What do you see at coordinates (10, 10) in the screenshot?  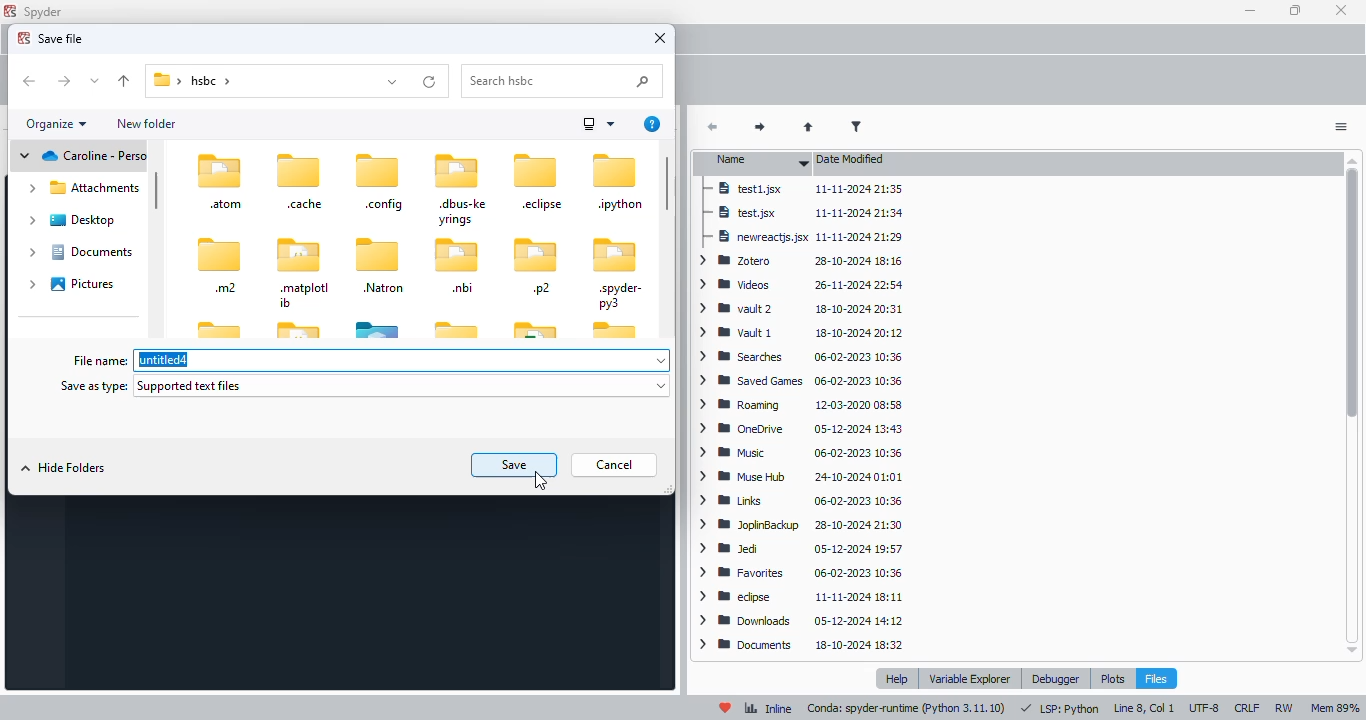 I see `logo` at bounding box center [10, 10].